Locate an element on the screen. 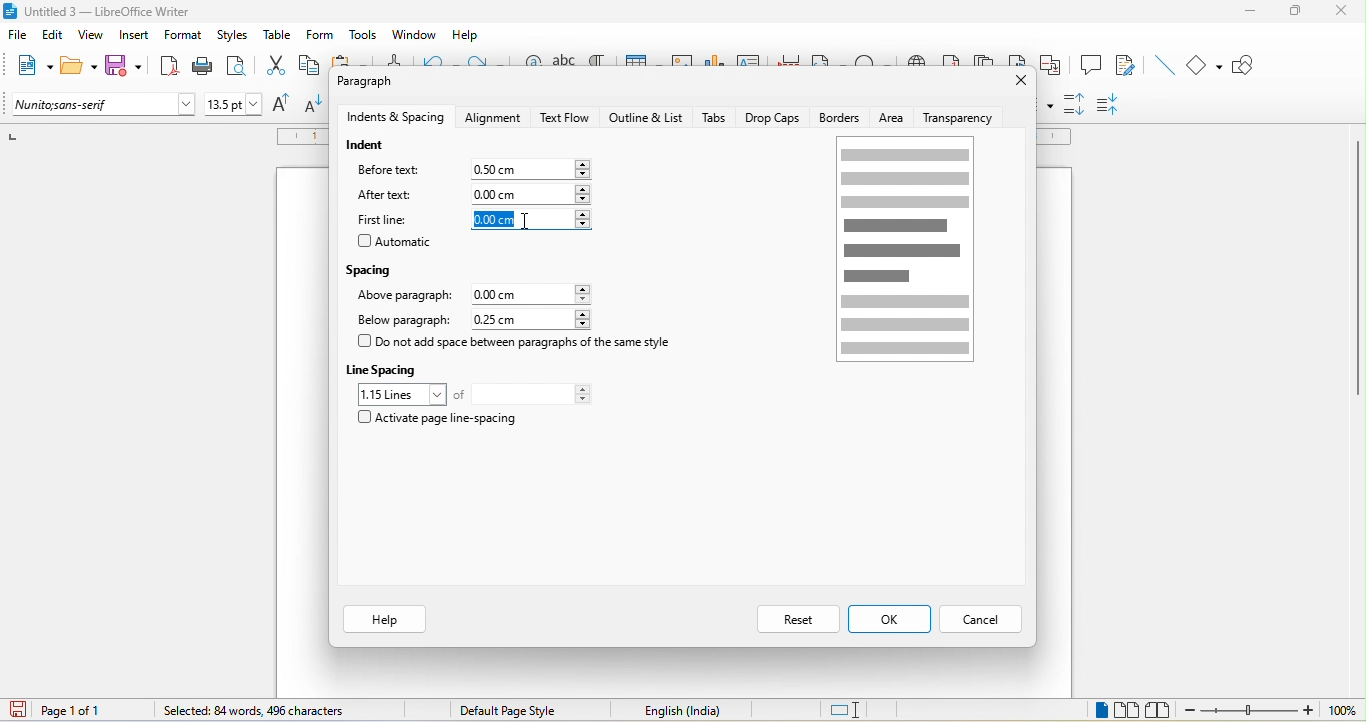 Image resolution: width=1366 pixels, height=722 pixels. show draw function is located at coordinates (1250, 65).